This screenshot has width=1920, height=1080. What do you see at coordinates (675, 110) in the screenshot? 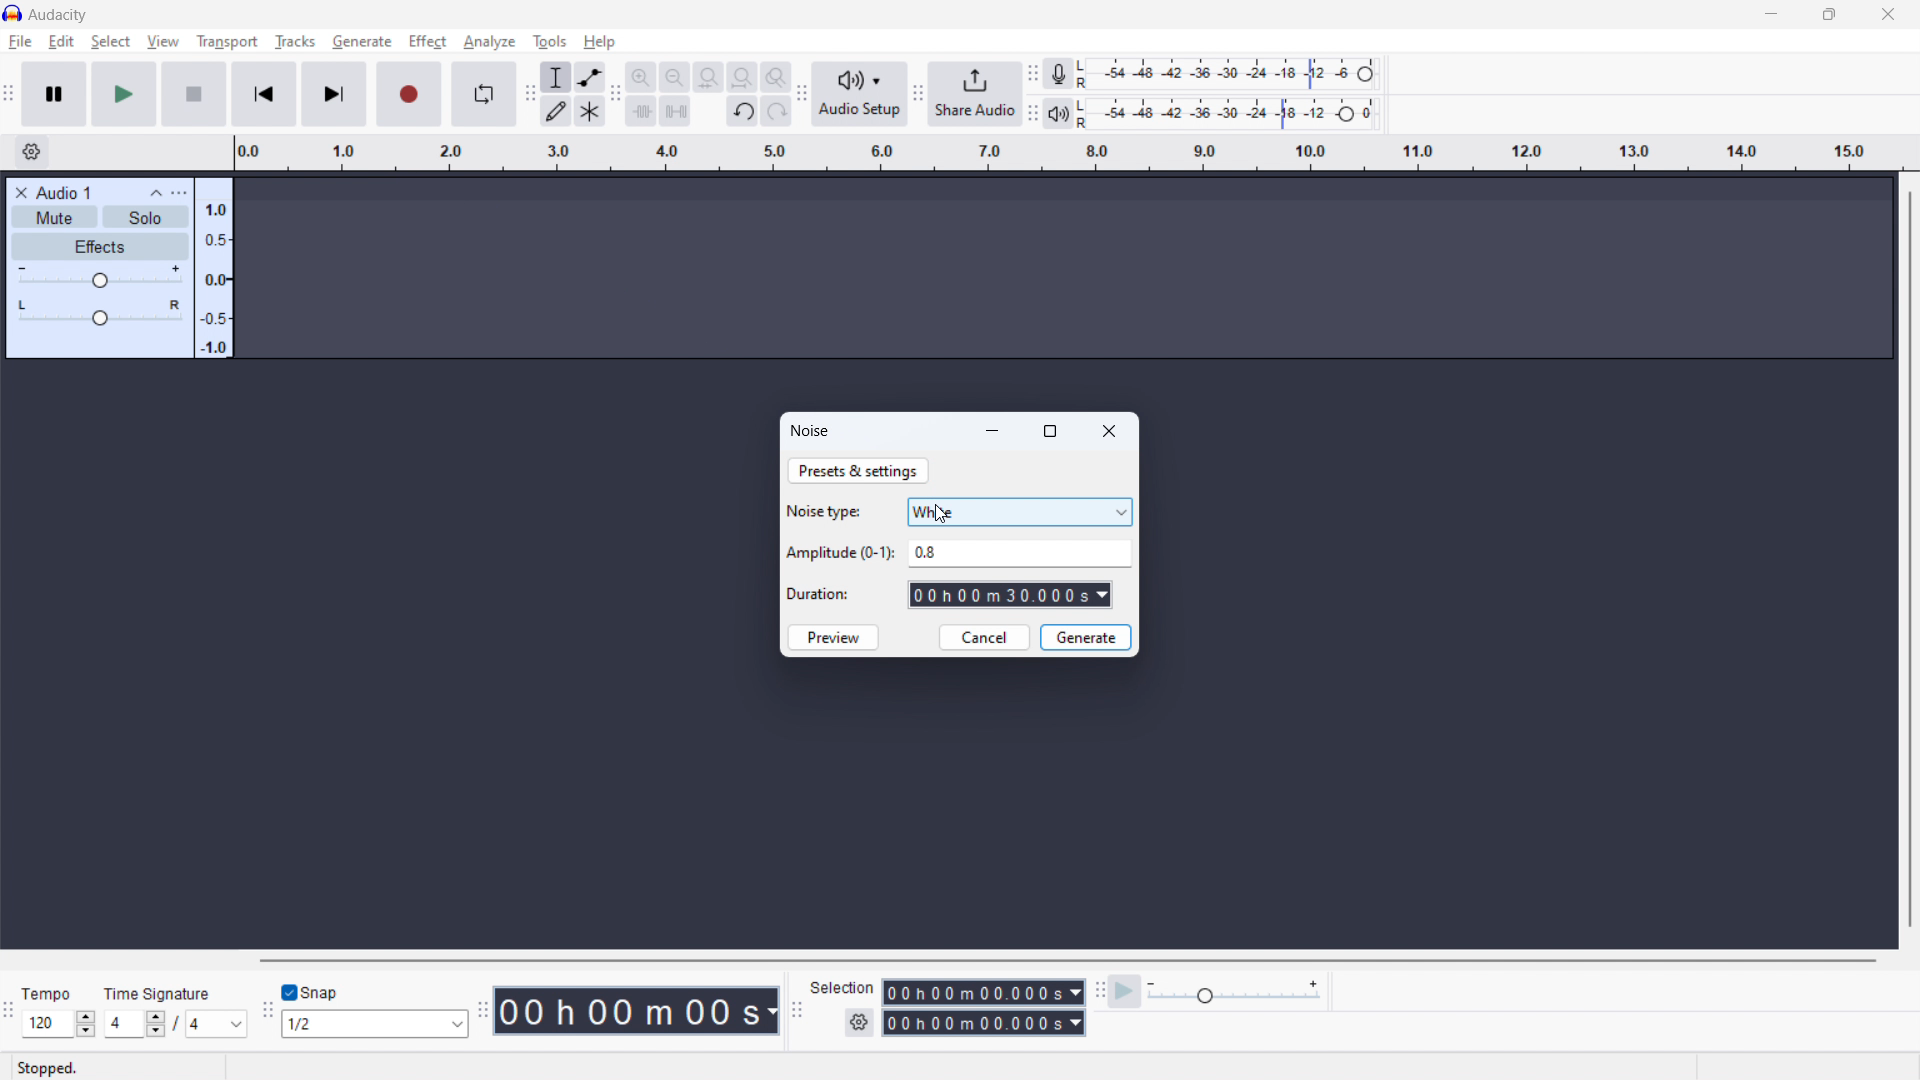
I see `silence audio selection` at bounding box center [675, 110].